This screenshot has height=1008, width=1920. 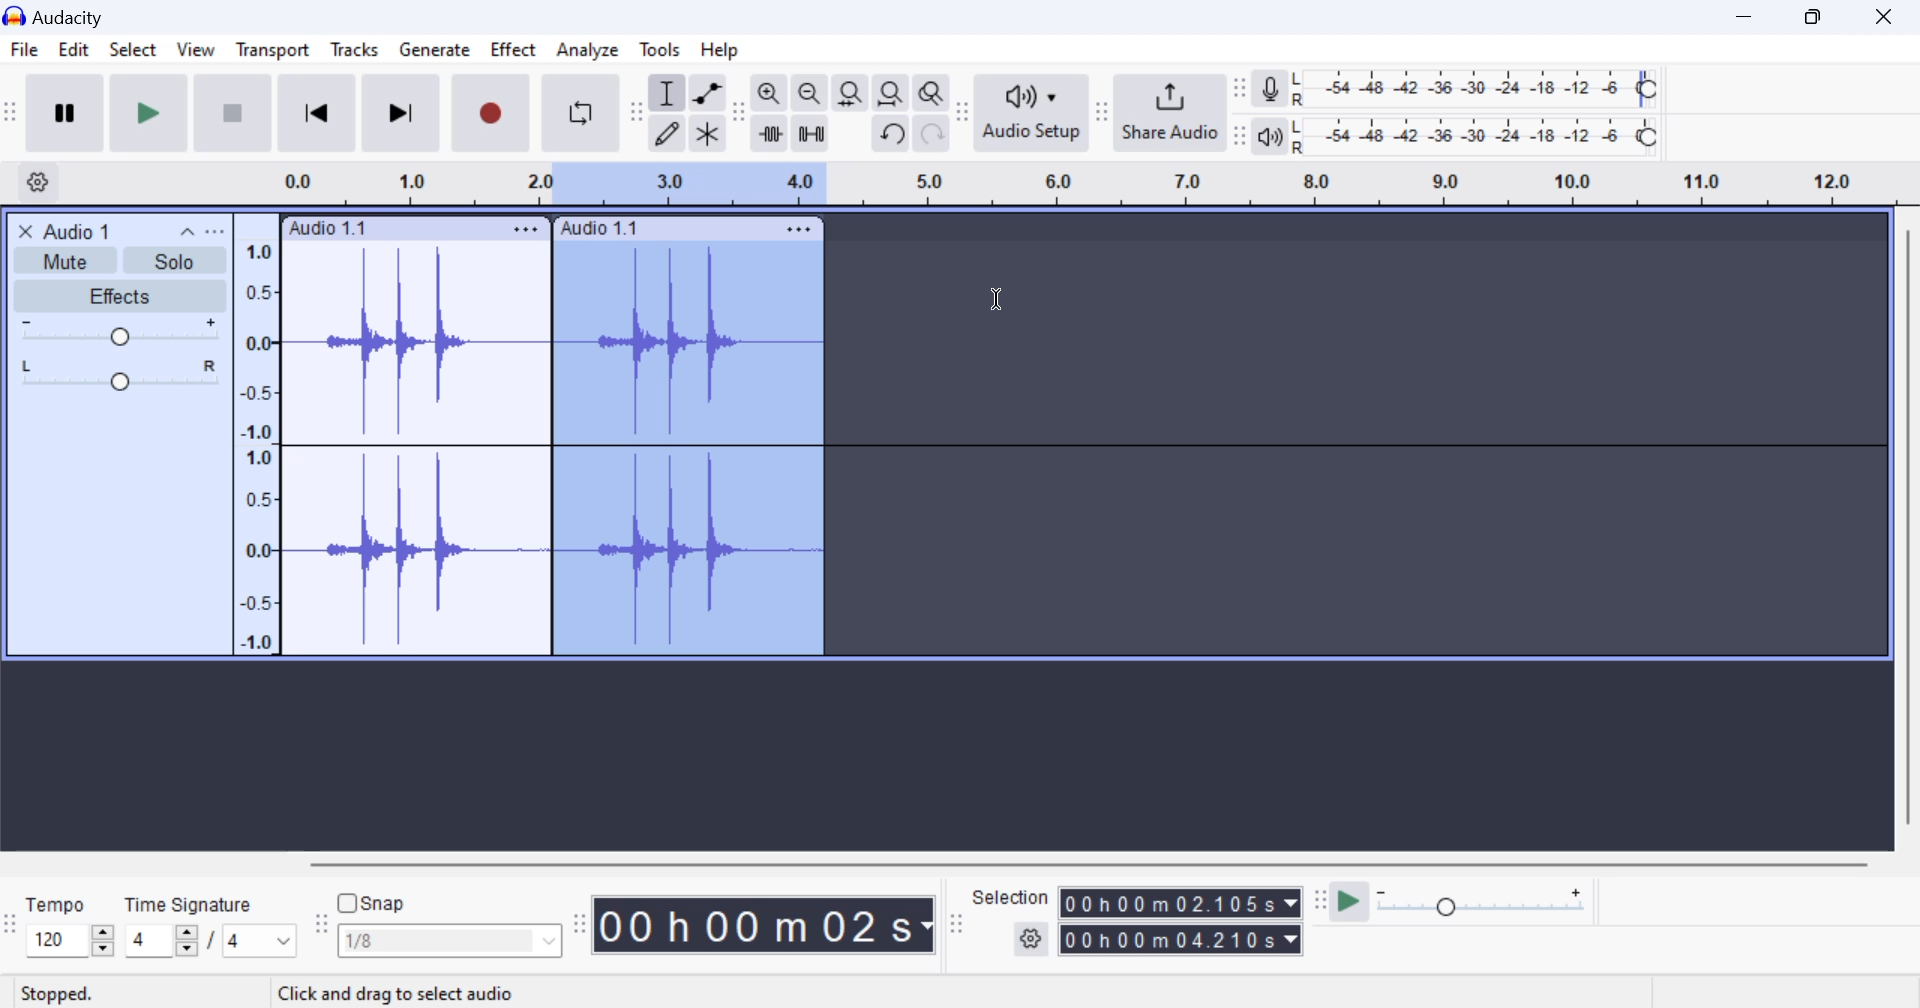 What do you see at coordinates (132, 54) in the screenshot?
I see `Select` at bounding box center [132, 54].